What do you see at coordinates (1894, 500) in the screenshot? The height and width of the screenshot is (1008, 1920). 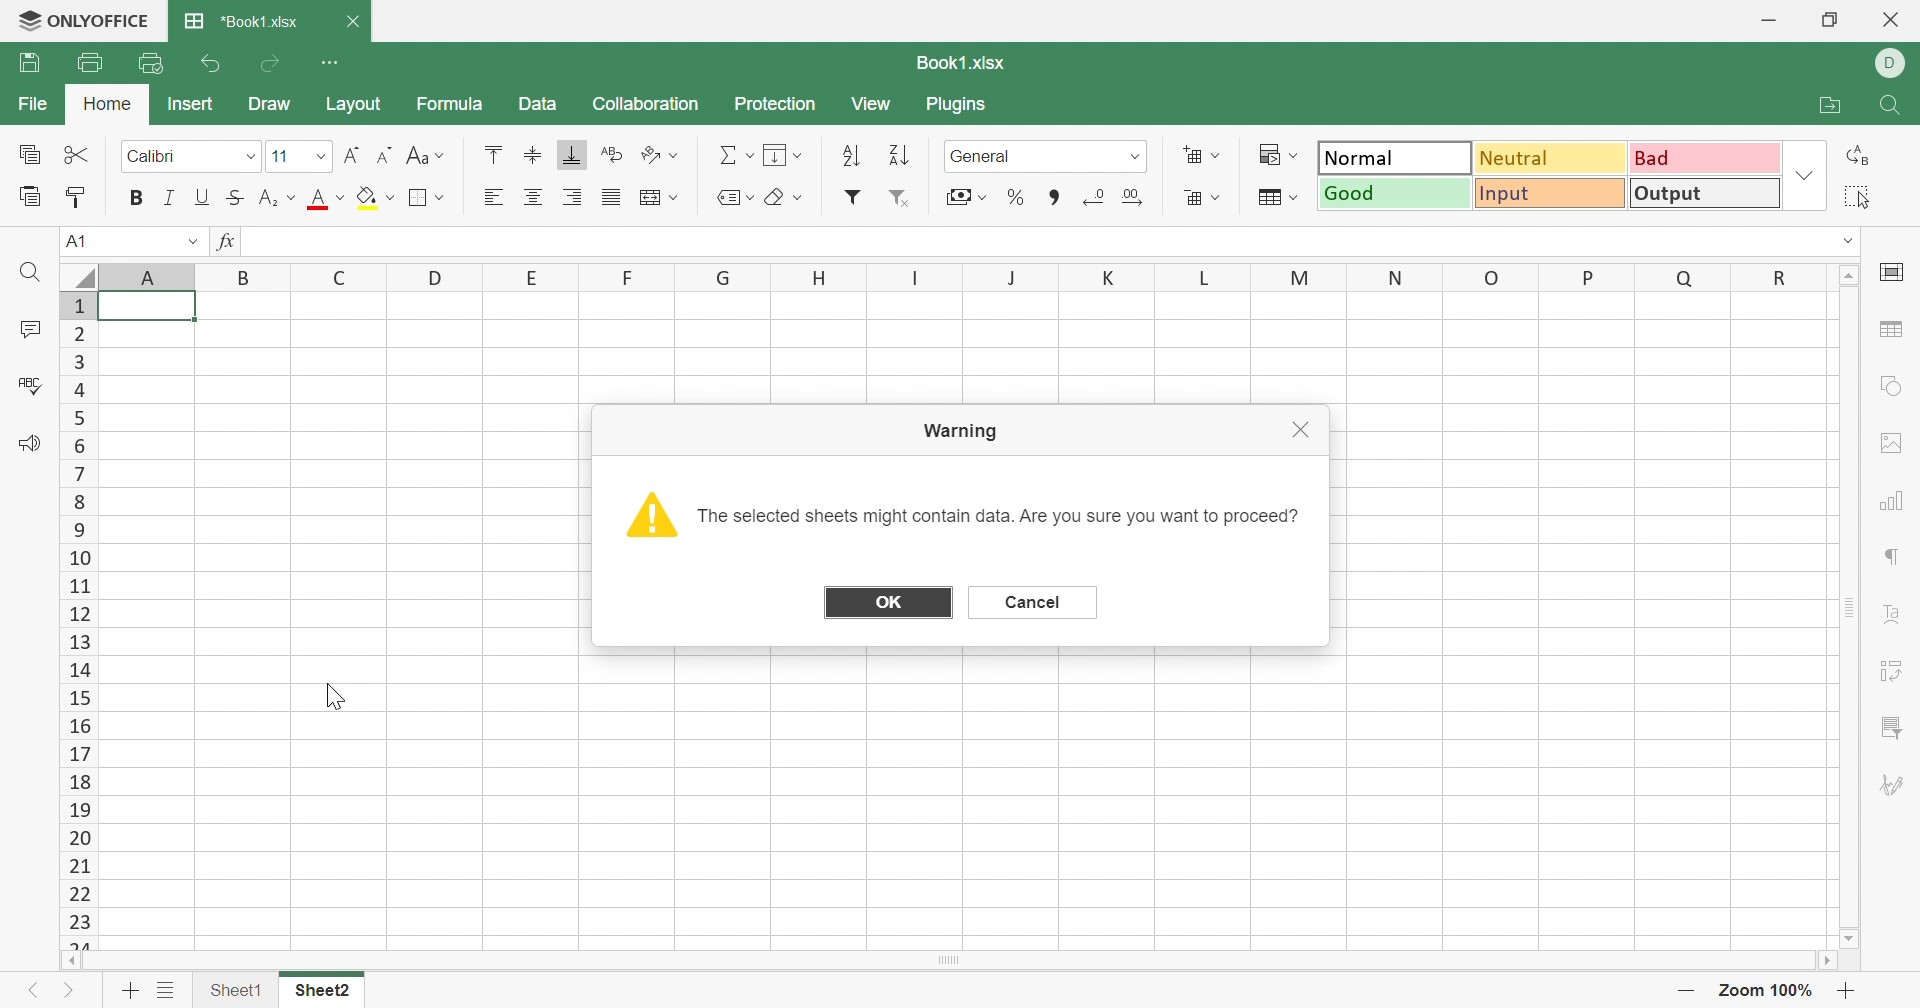 I see `chart settings` at bounding box center [1894, 500].